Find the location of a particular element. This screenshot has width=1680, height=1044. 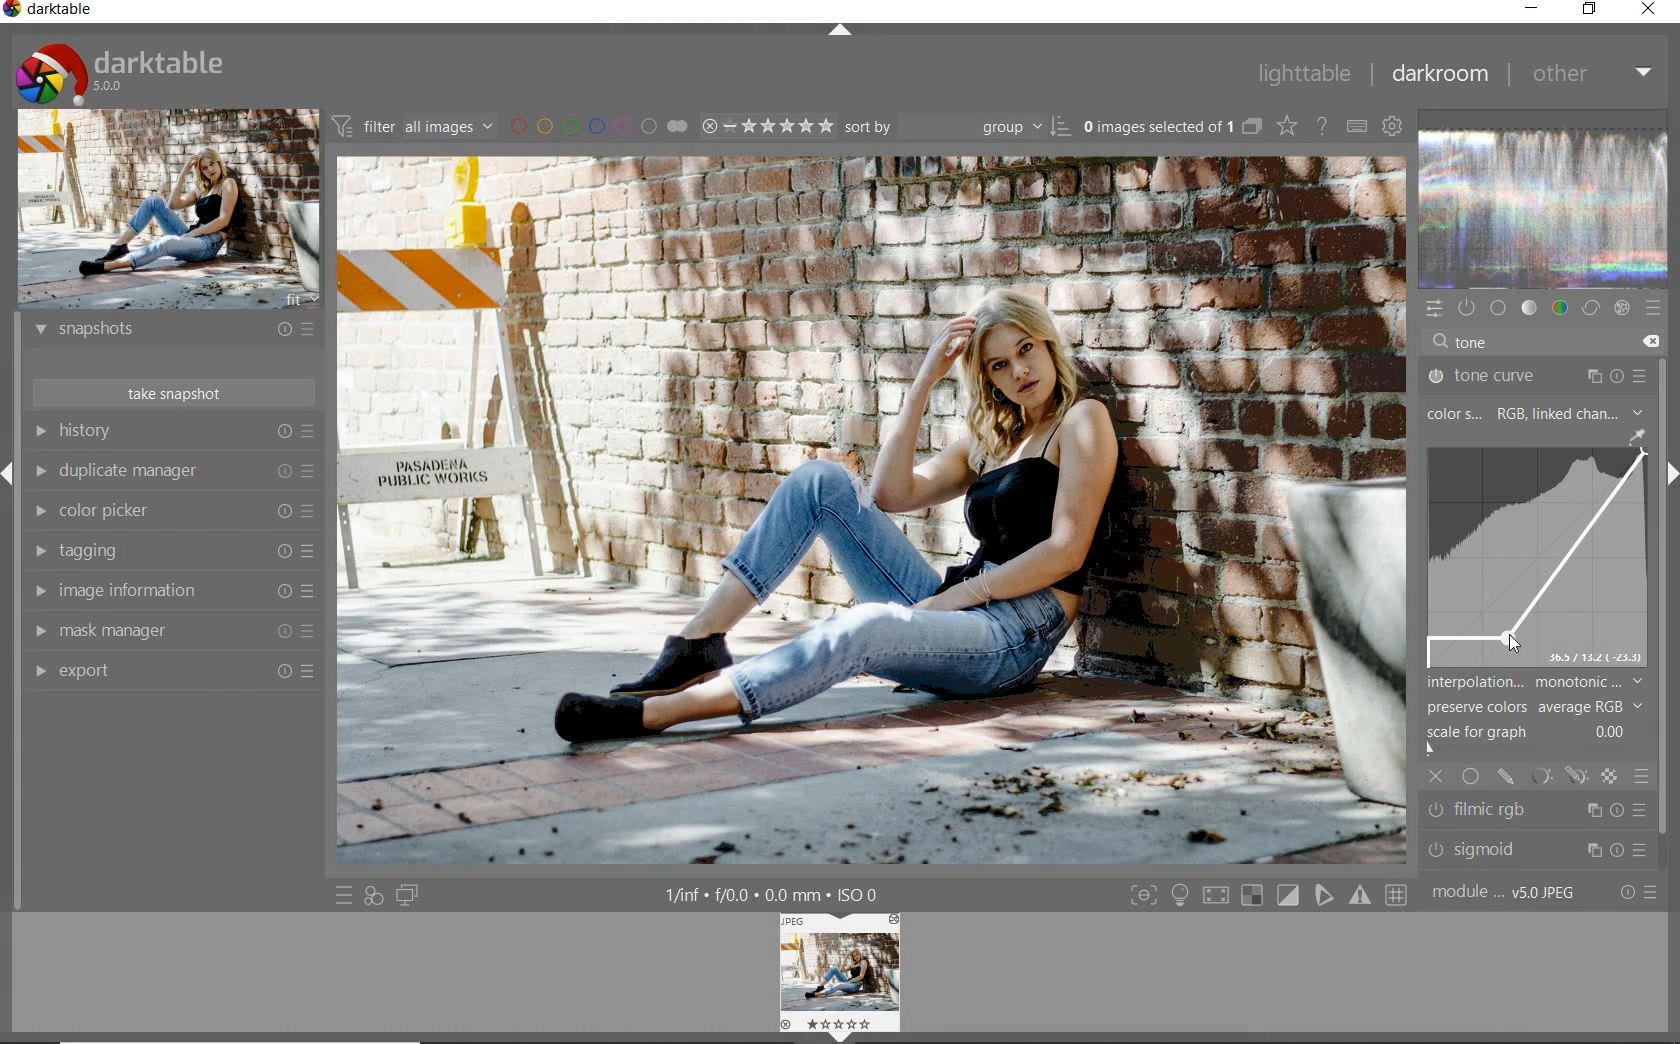

pick gui color from image is located at coordinates (1636, 435).